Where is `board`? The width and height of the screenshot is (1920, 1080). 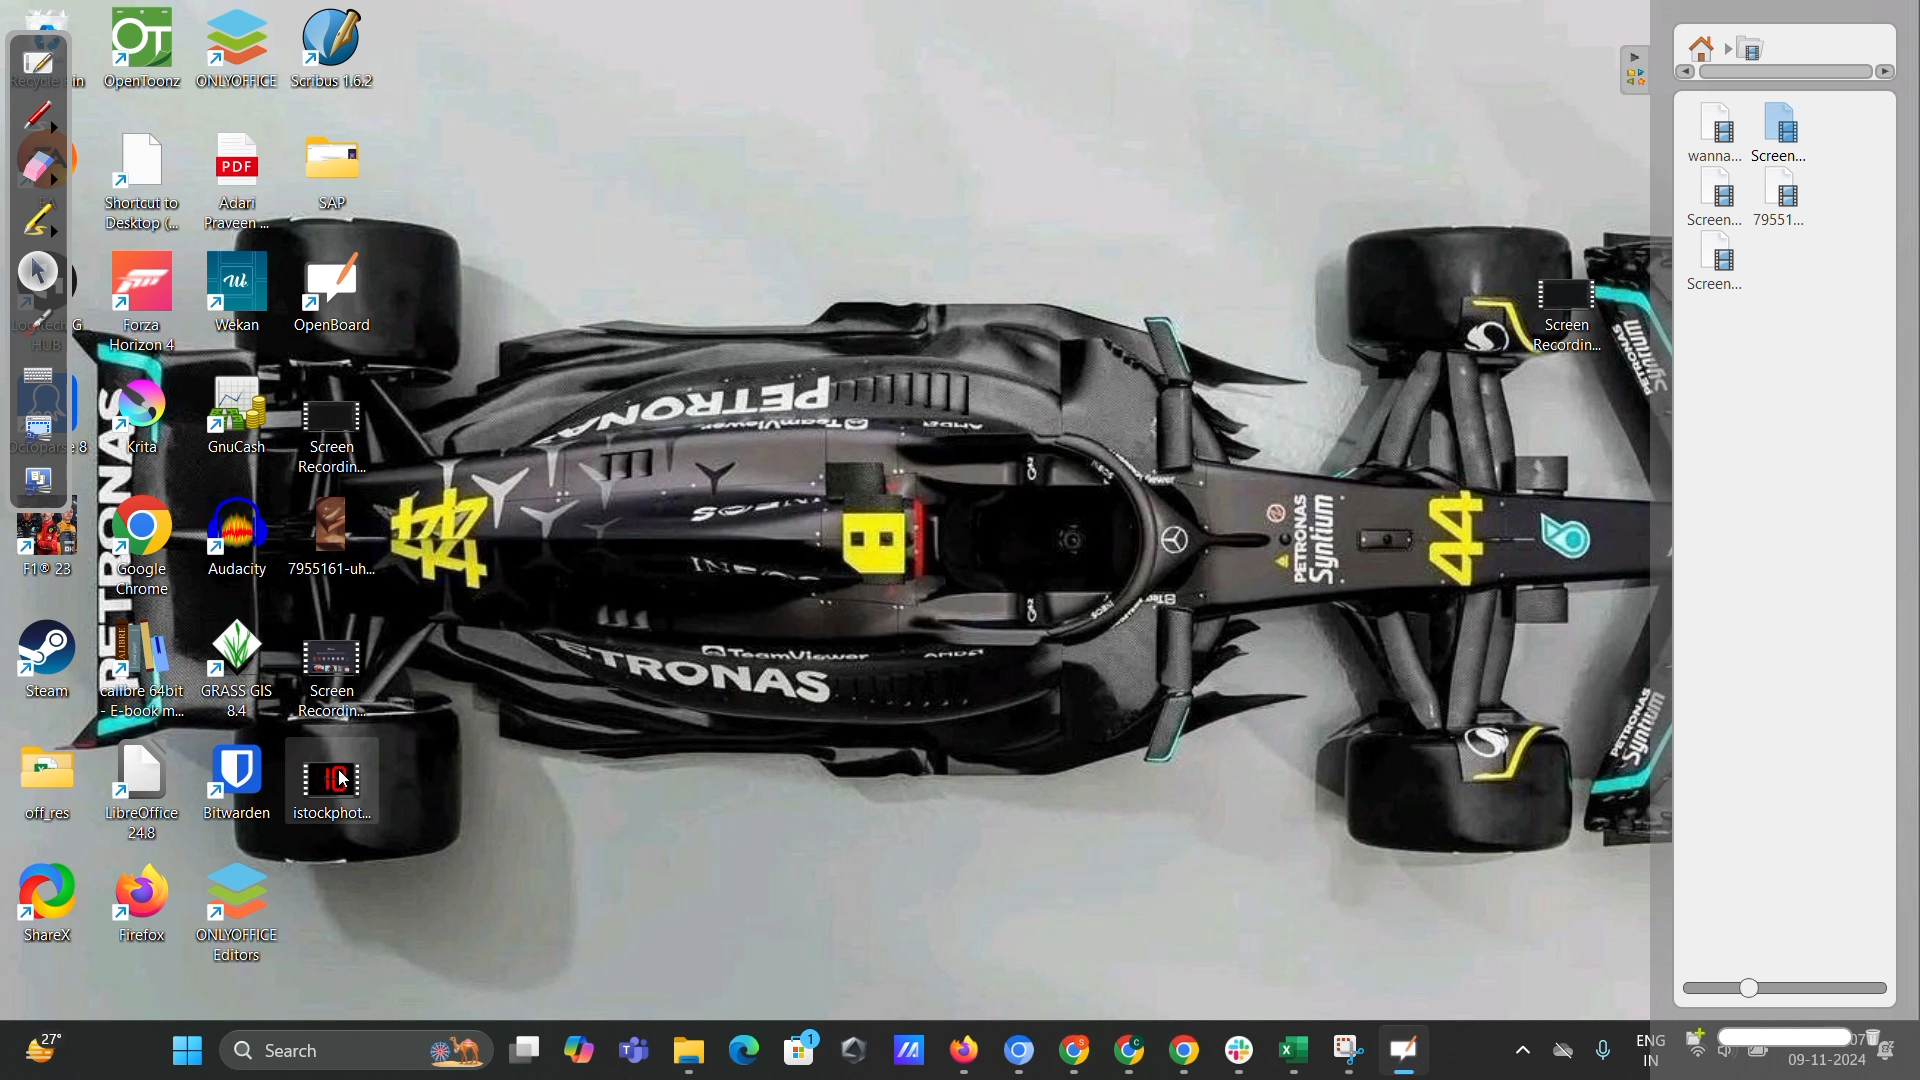 board is located at coordinates (39, 67).